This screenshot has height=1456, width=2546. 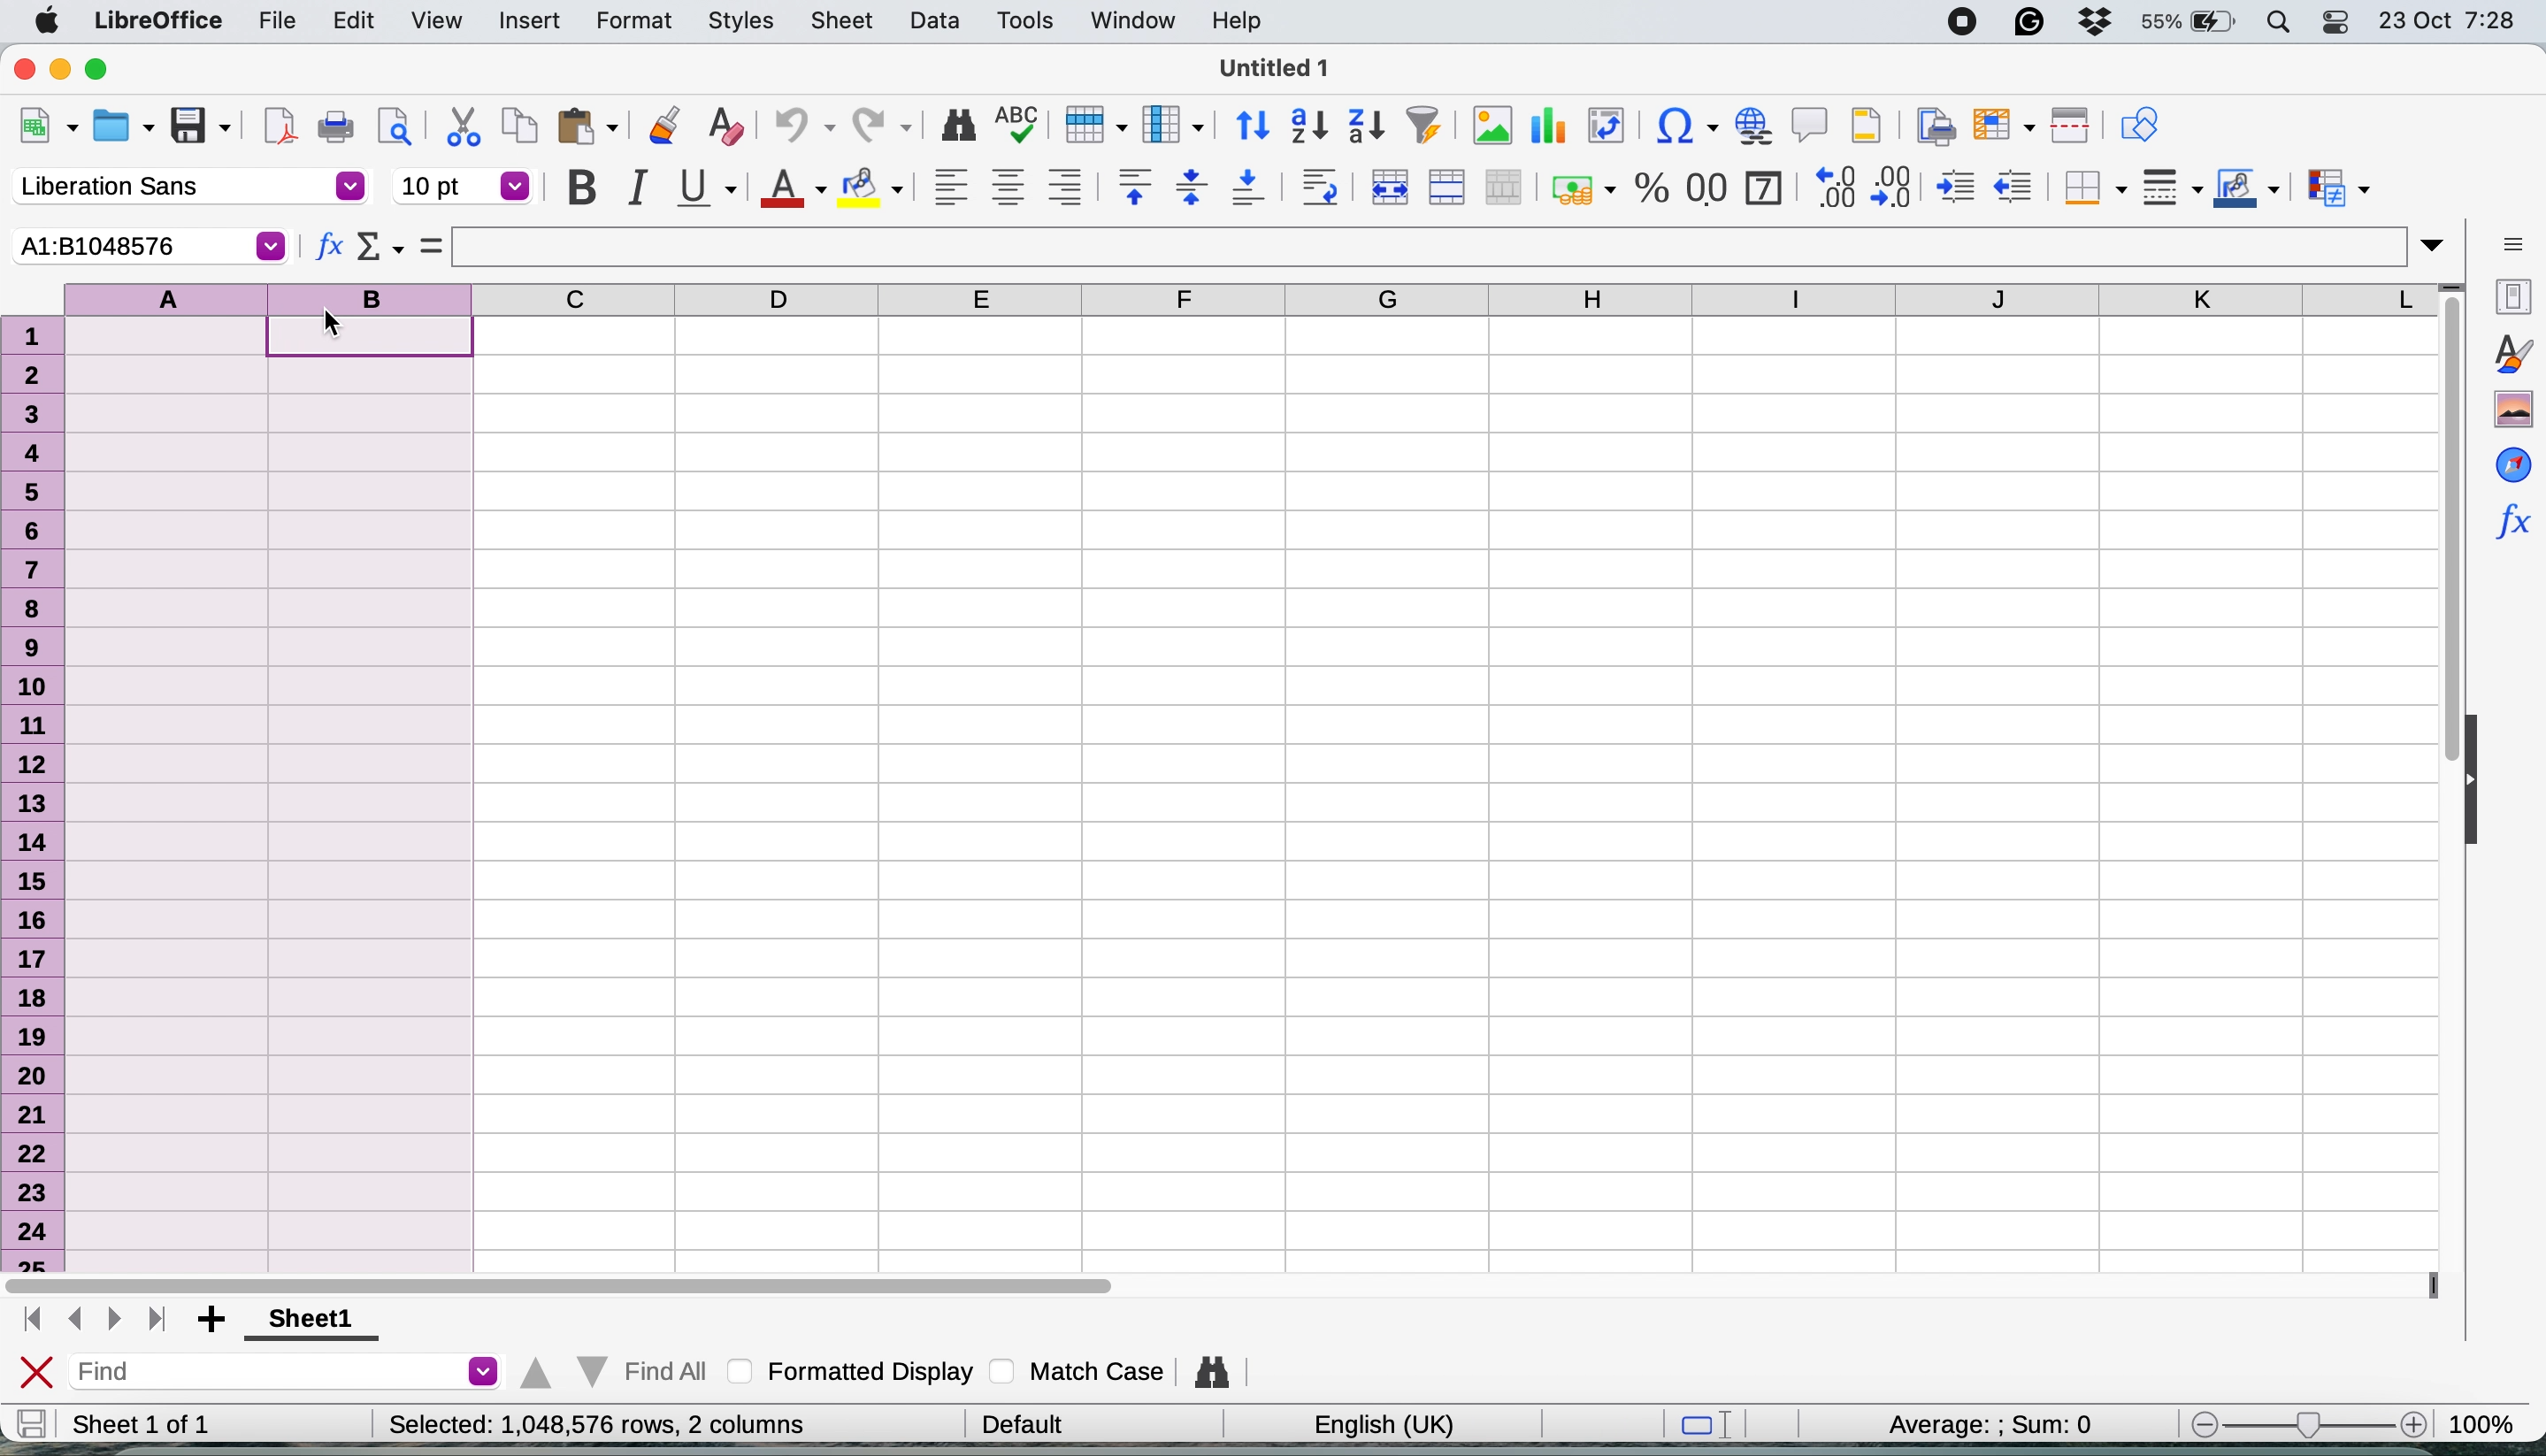 I want to click on clone formatting, so click(x=661, y=130).